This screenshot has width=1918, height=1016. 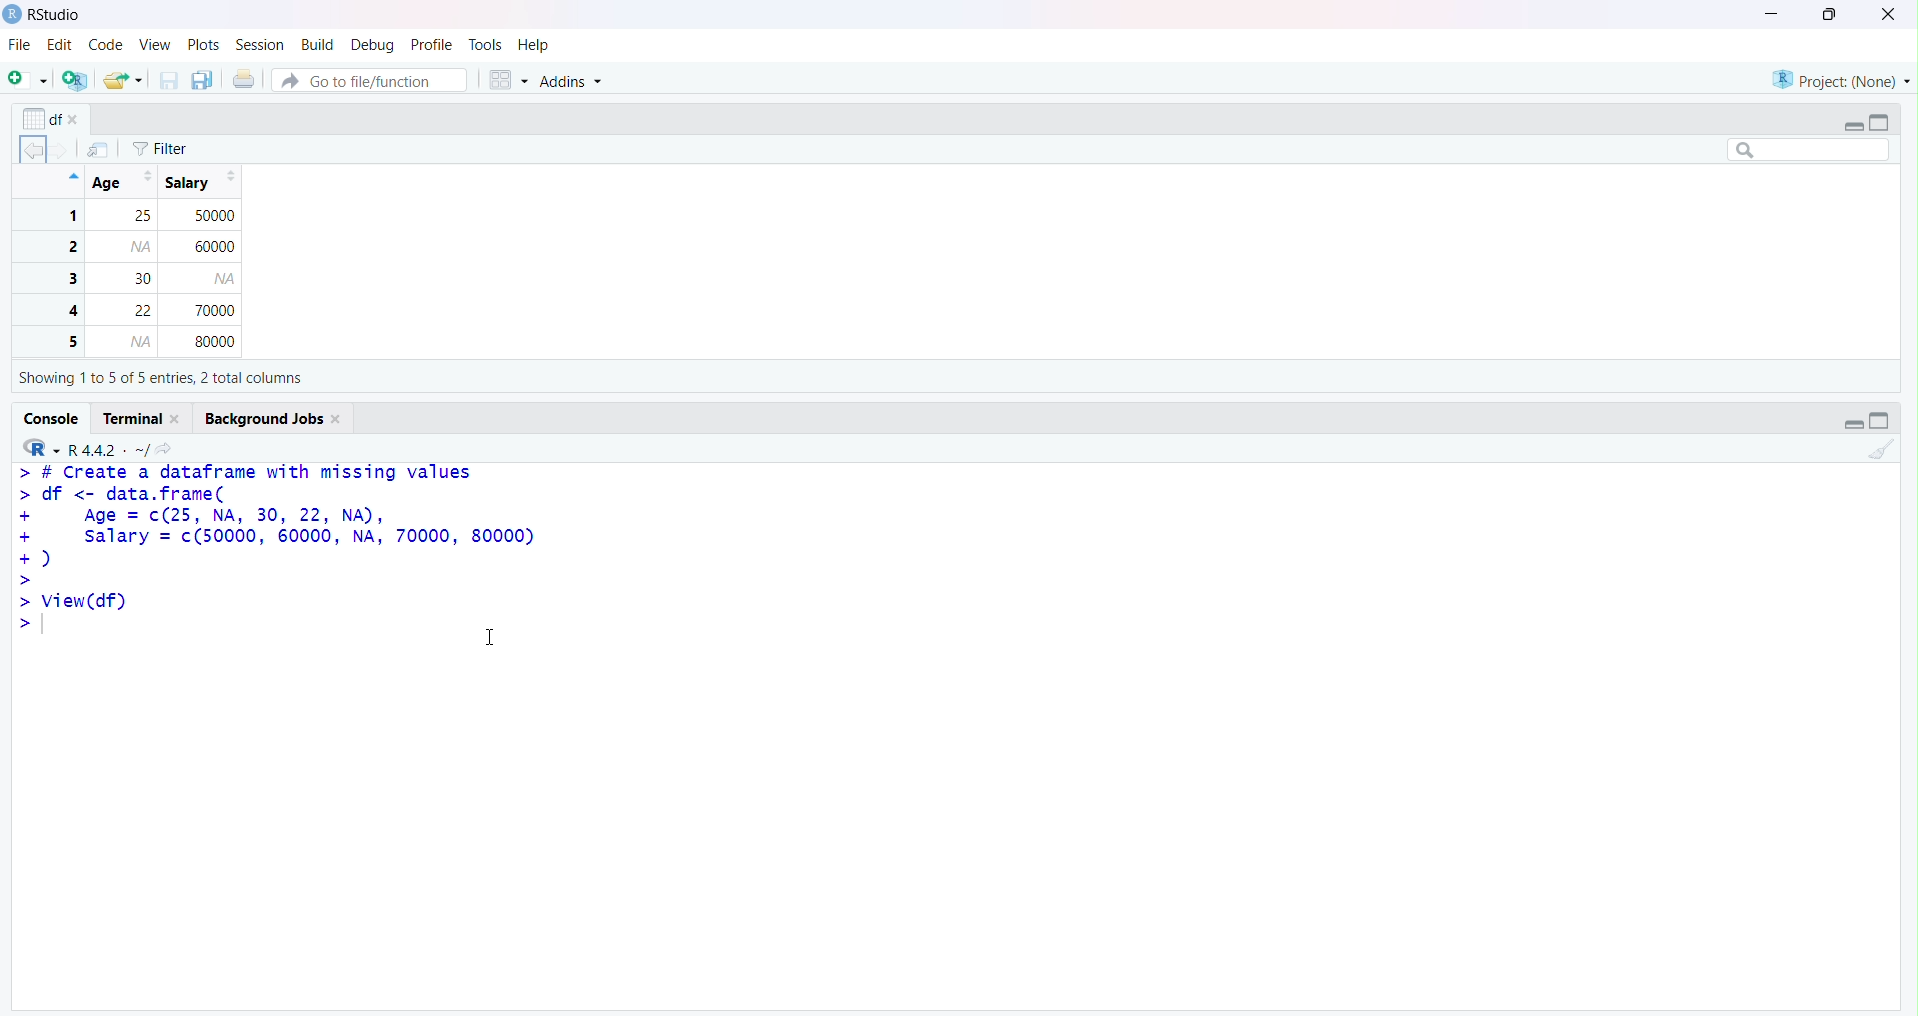 What do you see at coordinates (367, 76) in the screenshot?
I see `` at bounding box center [367, 76].